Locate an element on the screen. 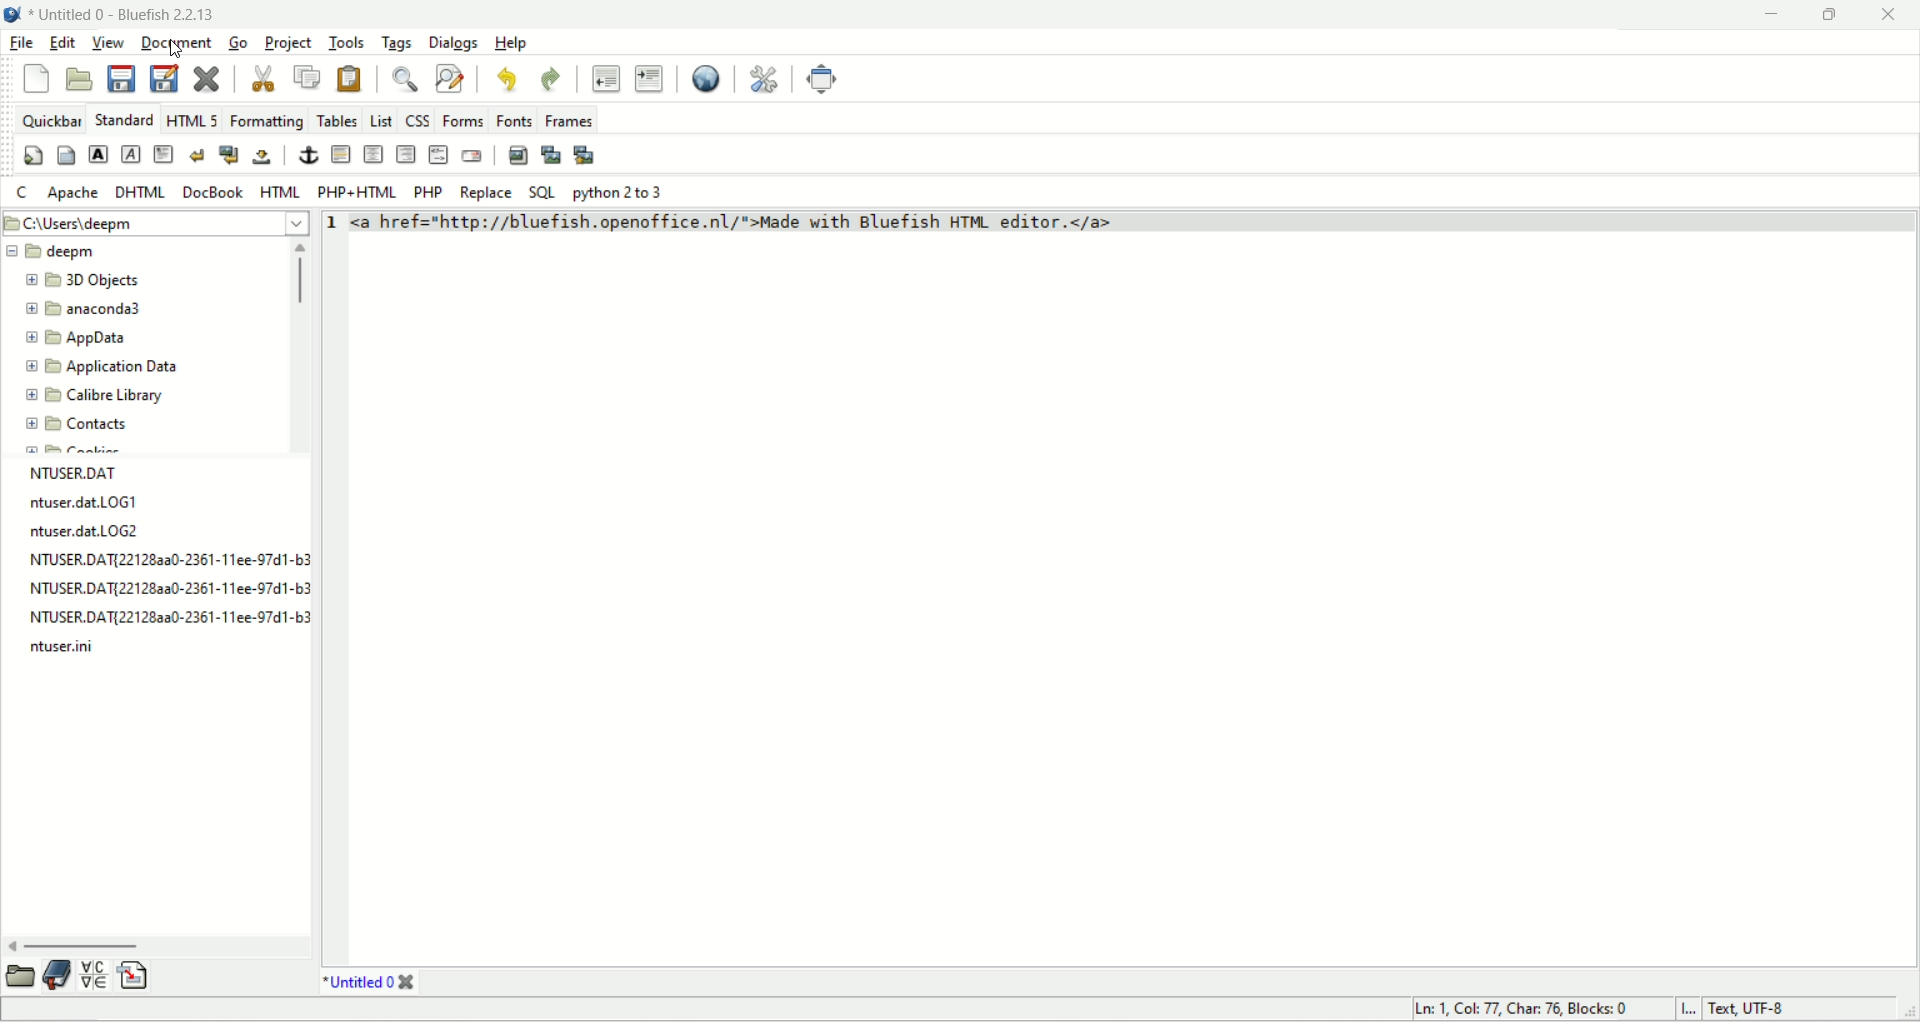 This screenshot has height=1022, width=1920. project is located at coordinates (289, 42).